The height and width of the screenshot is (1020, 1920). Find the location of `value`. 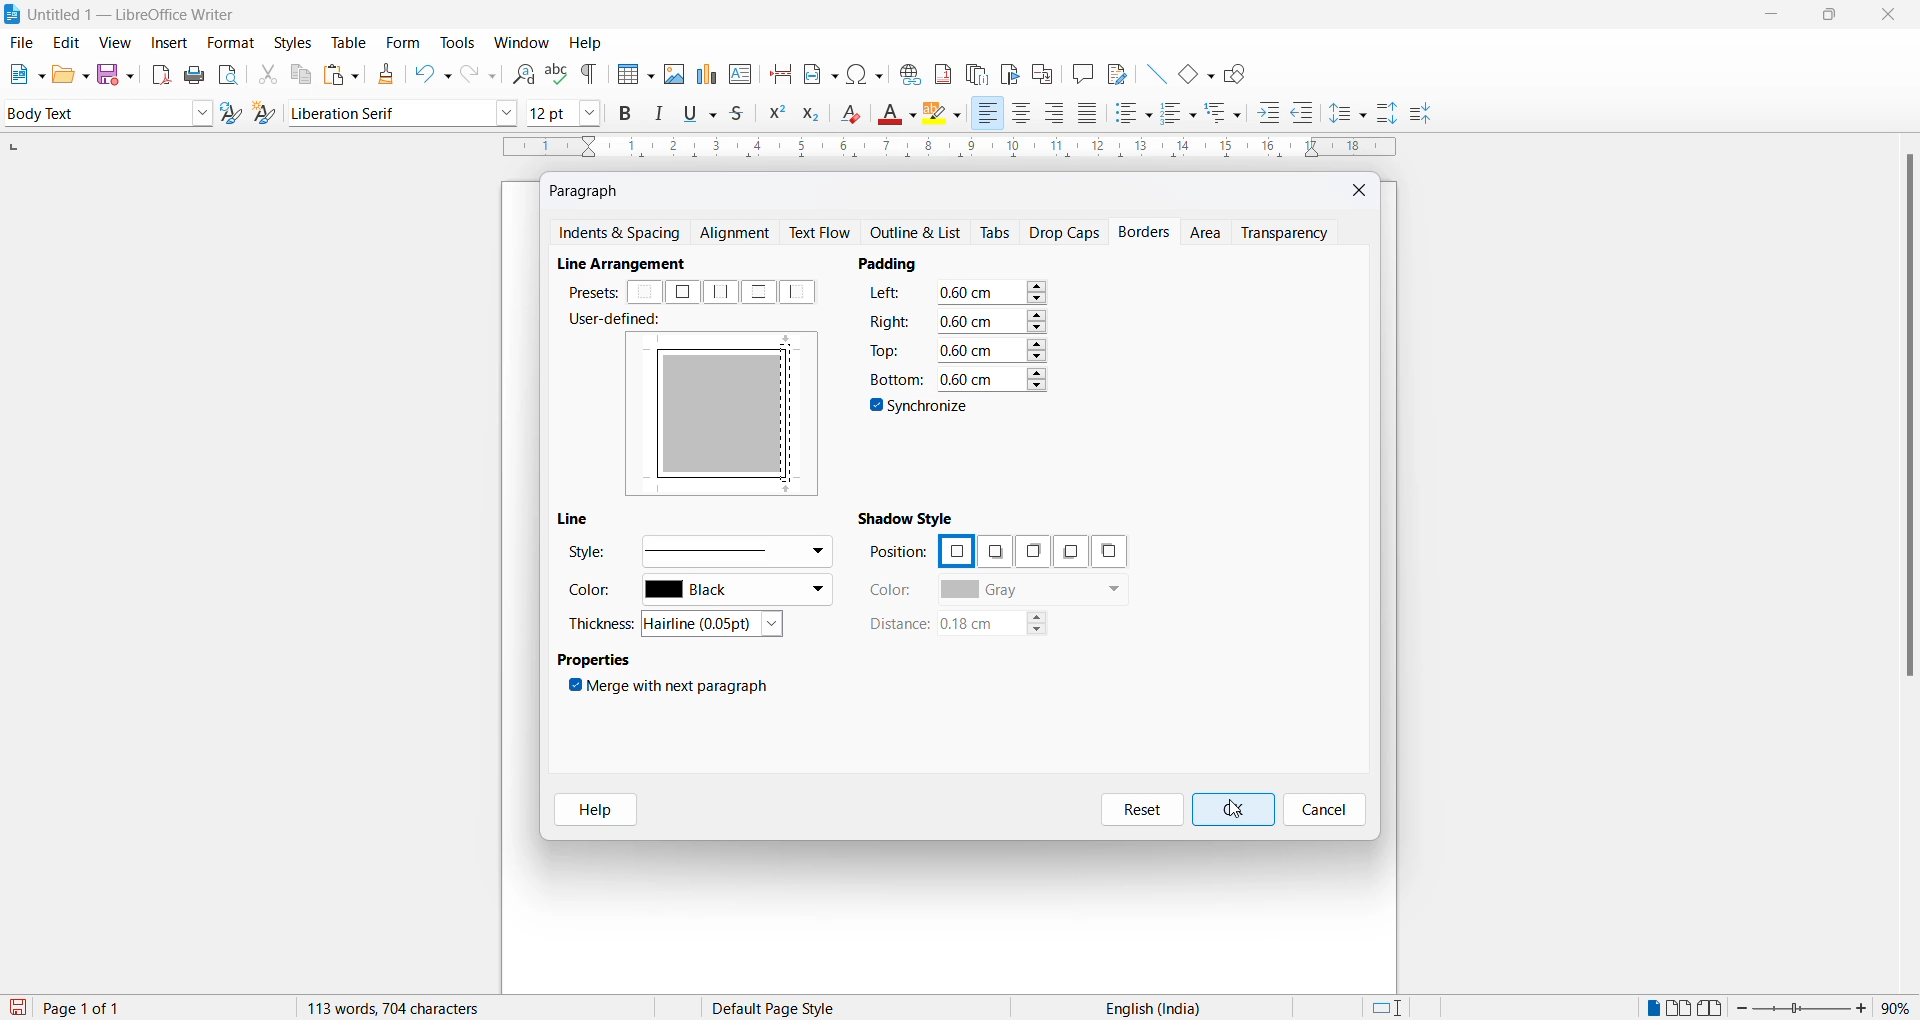

value is located at coordinates (992, 292).